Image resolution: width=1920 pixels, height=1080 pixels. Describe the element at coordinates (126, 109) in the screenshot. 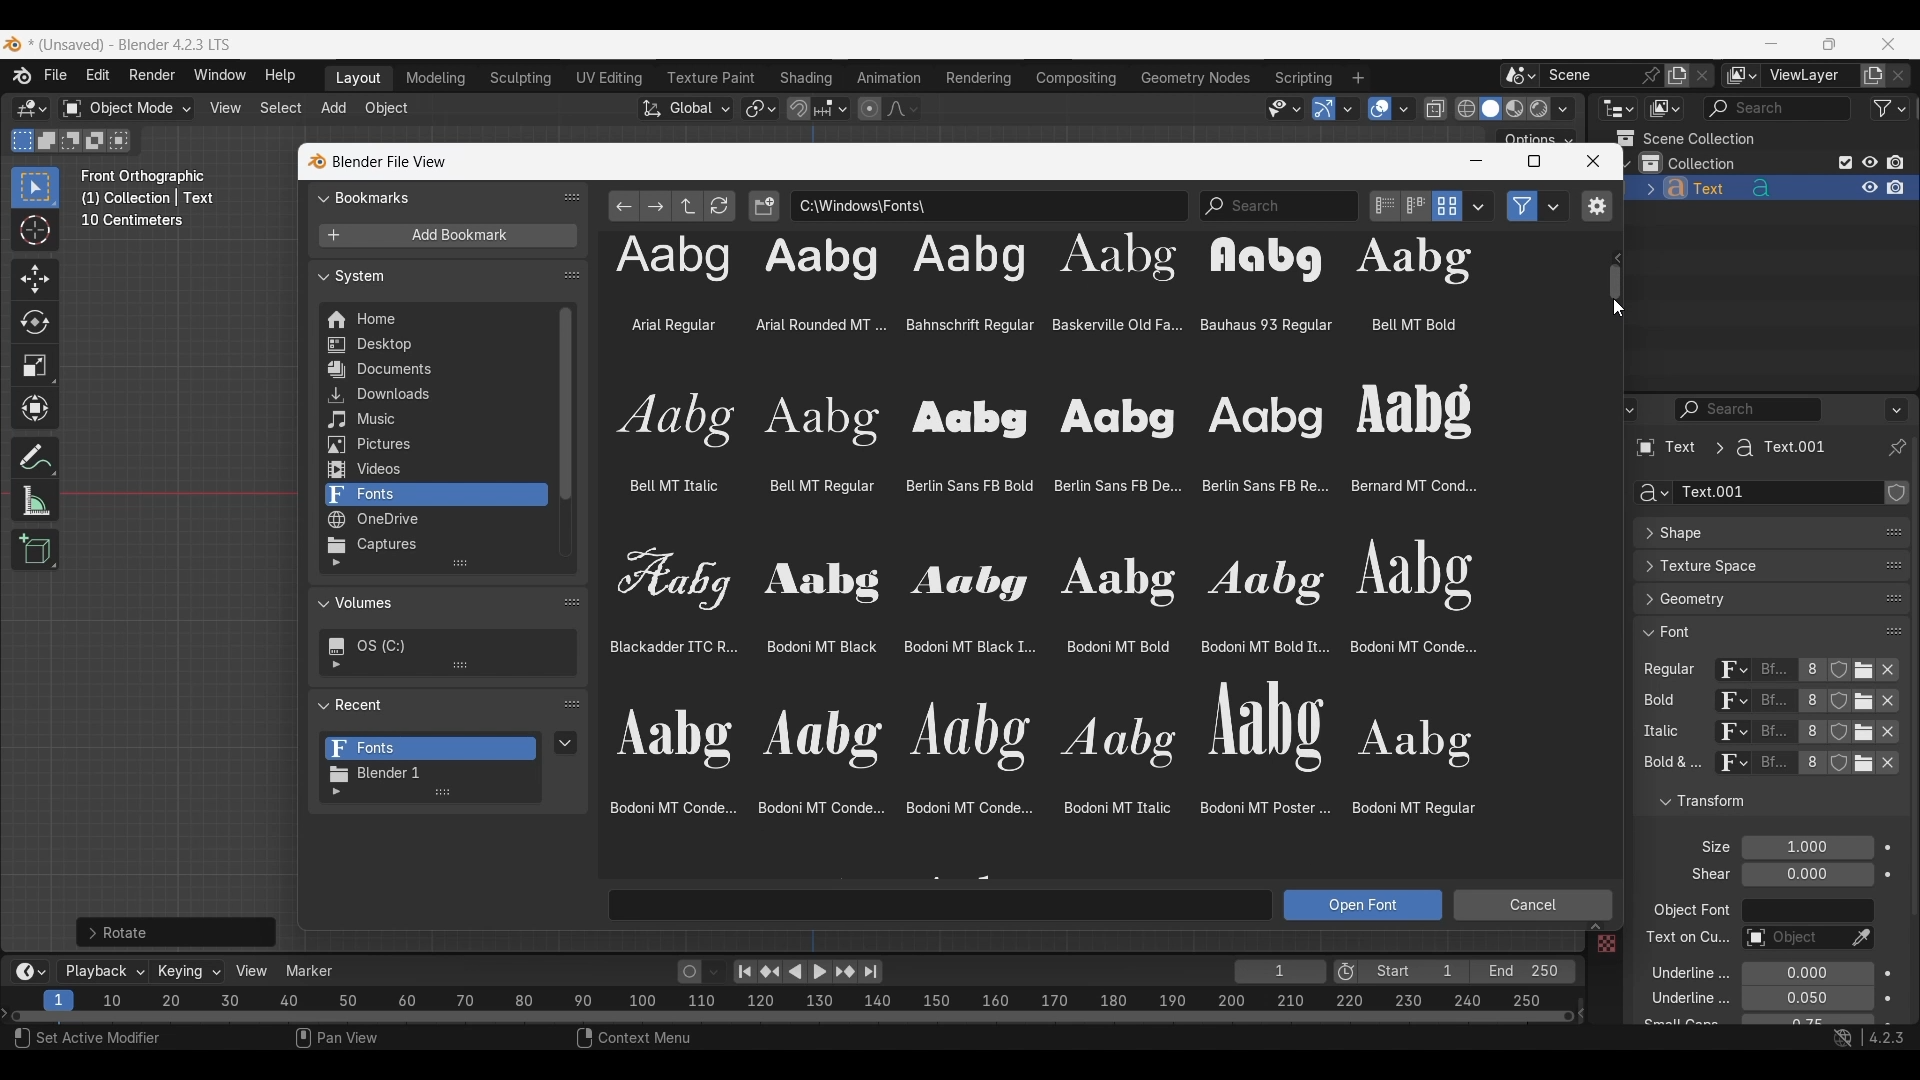

I see `Sets the object interaction mode` at that location.